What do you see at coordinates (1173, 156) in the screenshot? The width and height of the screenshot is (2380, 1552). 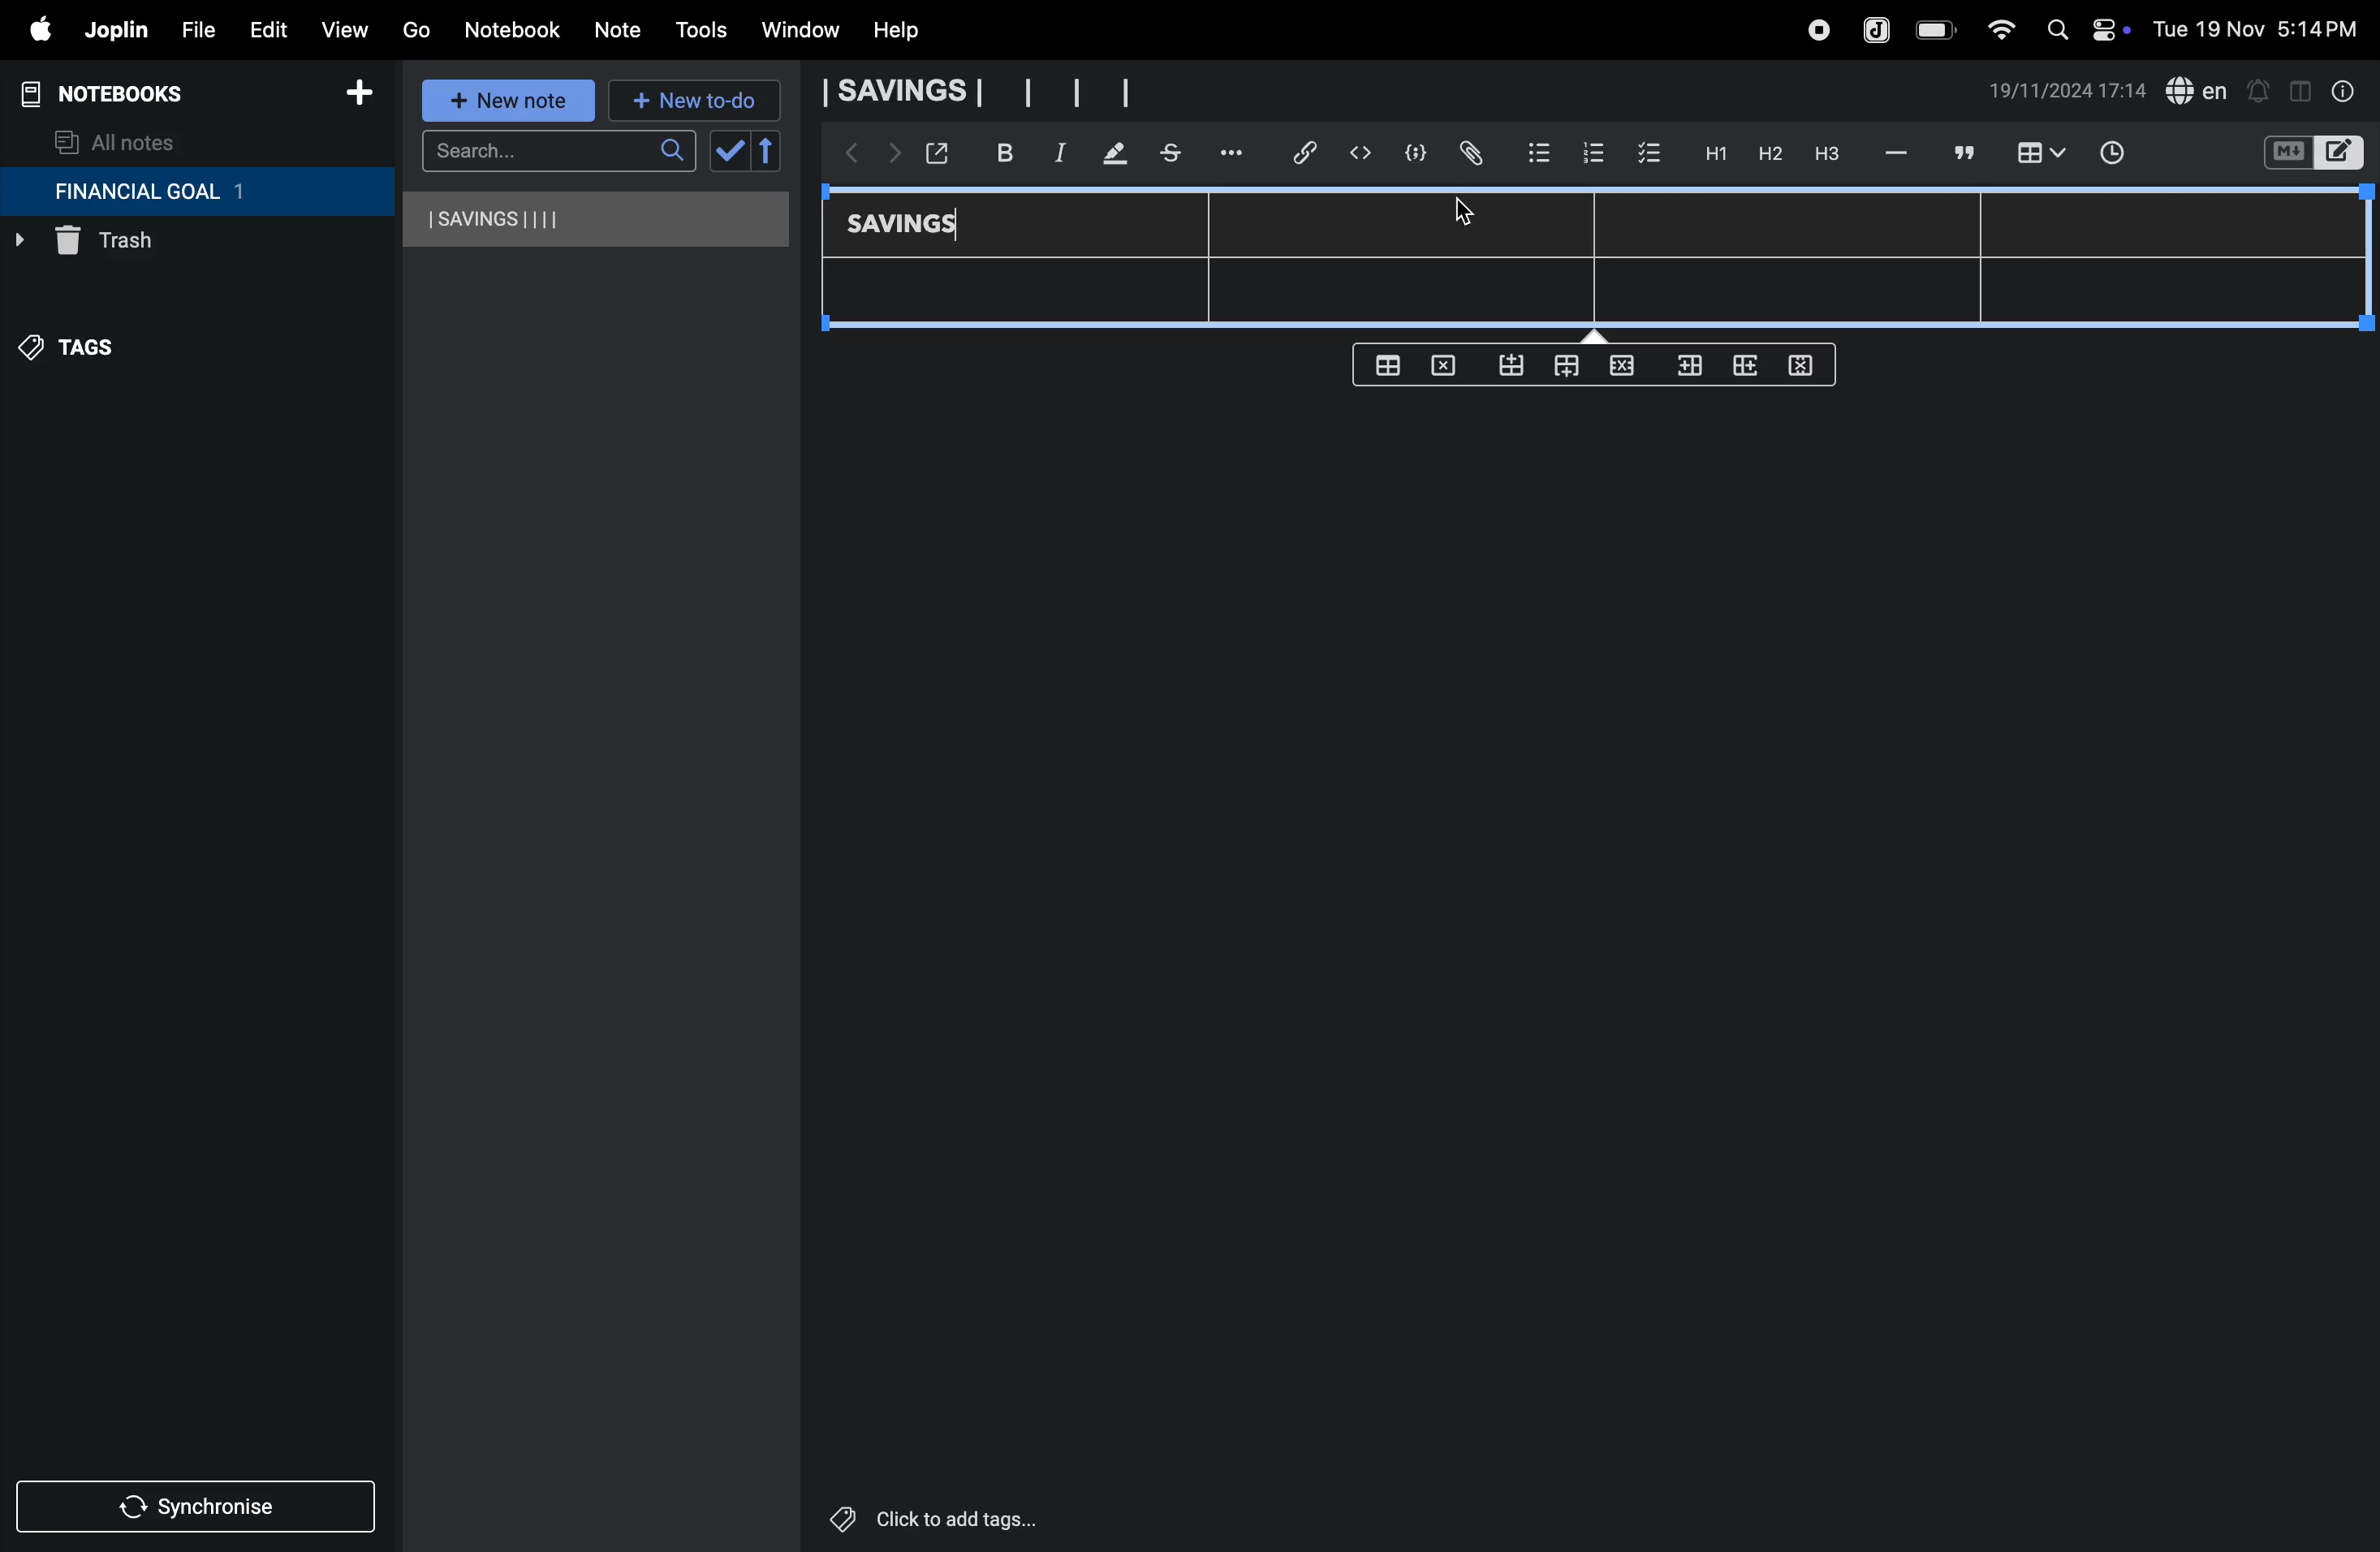 I see `stketchbook` at bounding box center [1173, 156].